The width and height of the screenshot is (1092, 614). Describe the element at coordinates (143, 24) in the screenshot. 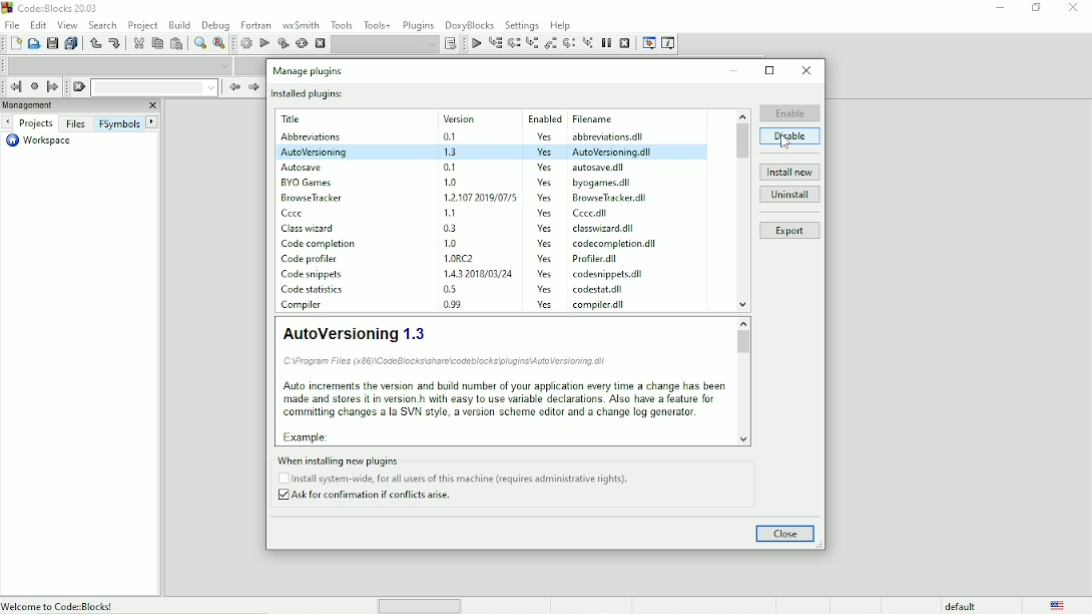

I see `Project` at that location.